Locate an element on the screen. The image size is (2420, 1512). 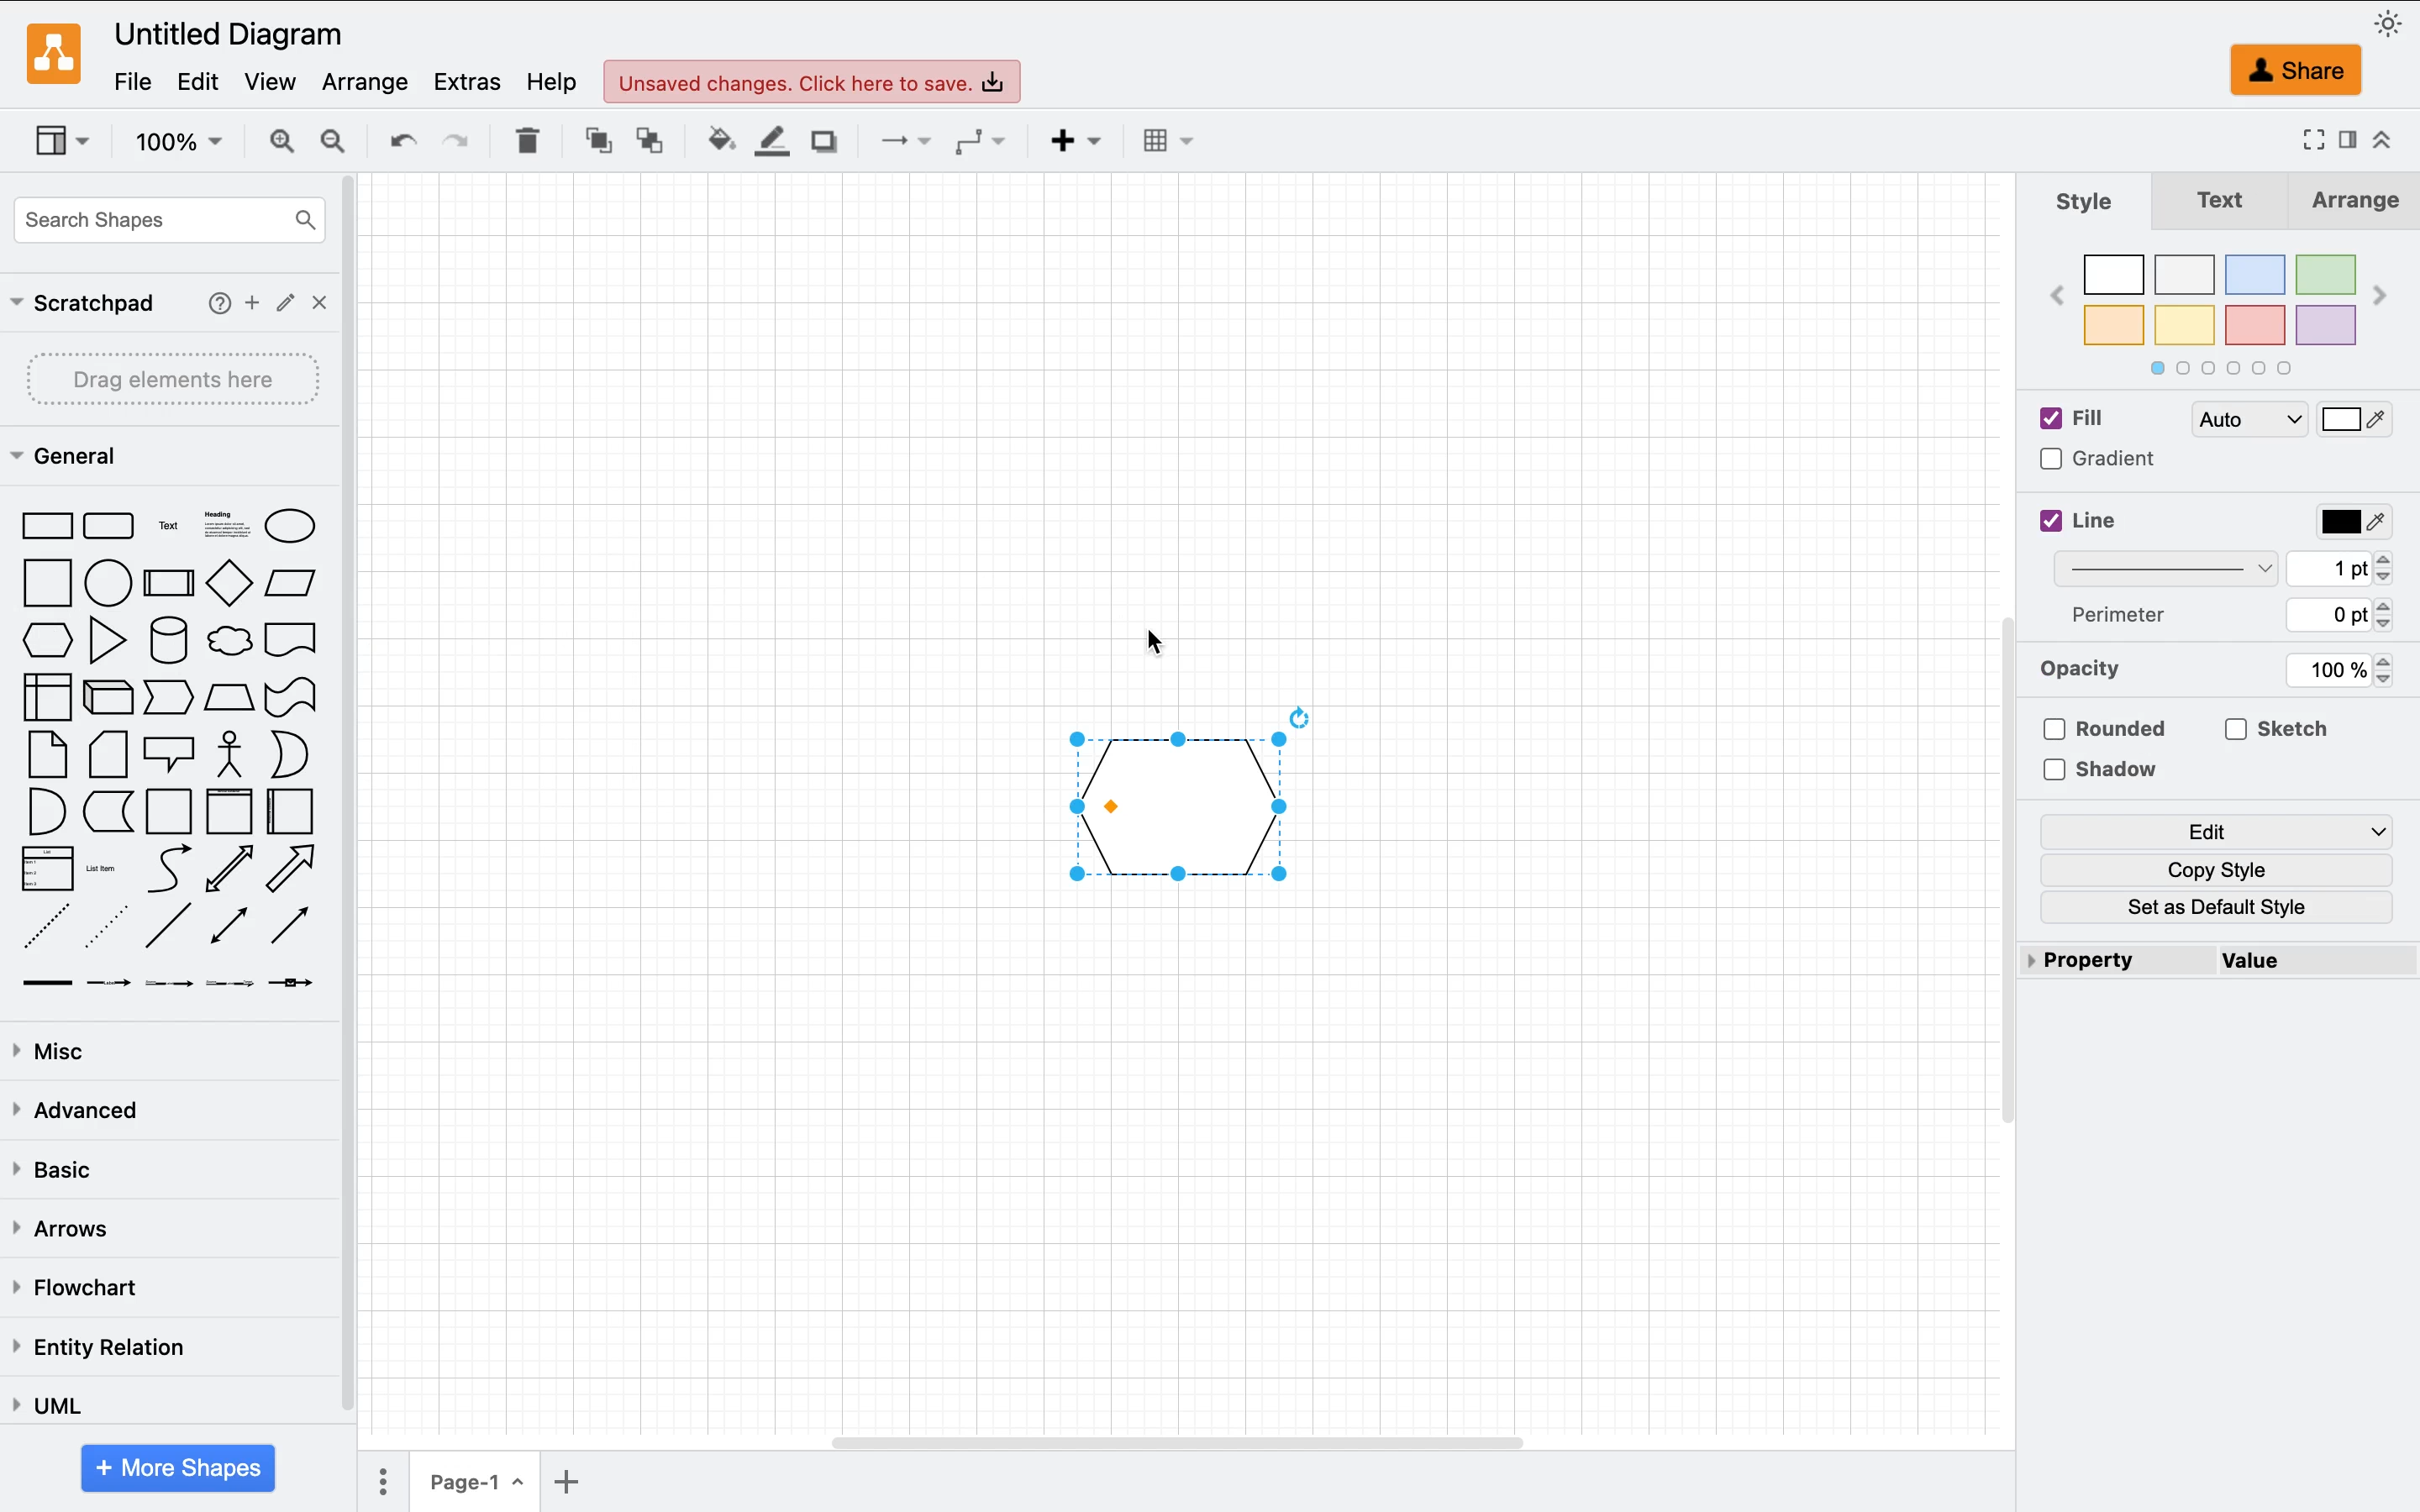
and is located at coordinates (46, 809).